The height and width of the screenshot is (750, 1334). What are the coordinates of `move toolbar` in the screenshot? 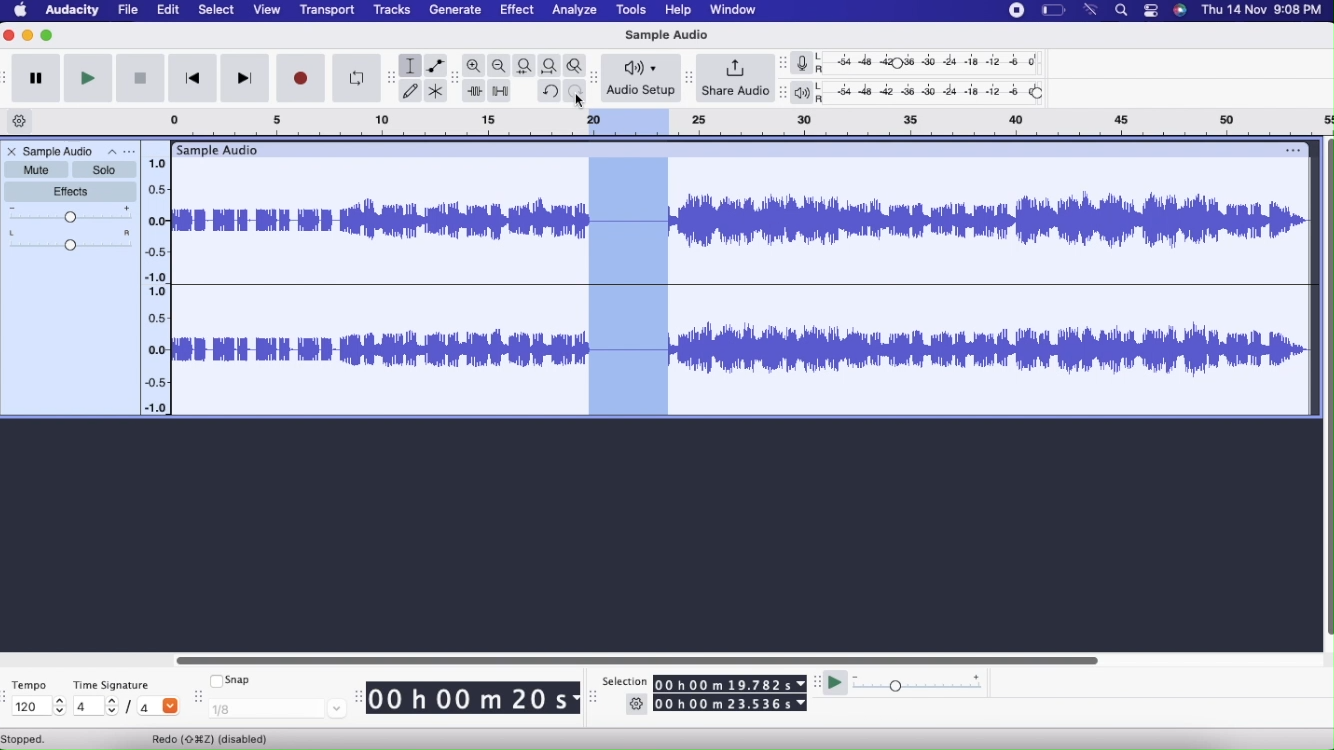 It's located at (357, 695).